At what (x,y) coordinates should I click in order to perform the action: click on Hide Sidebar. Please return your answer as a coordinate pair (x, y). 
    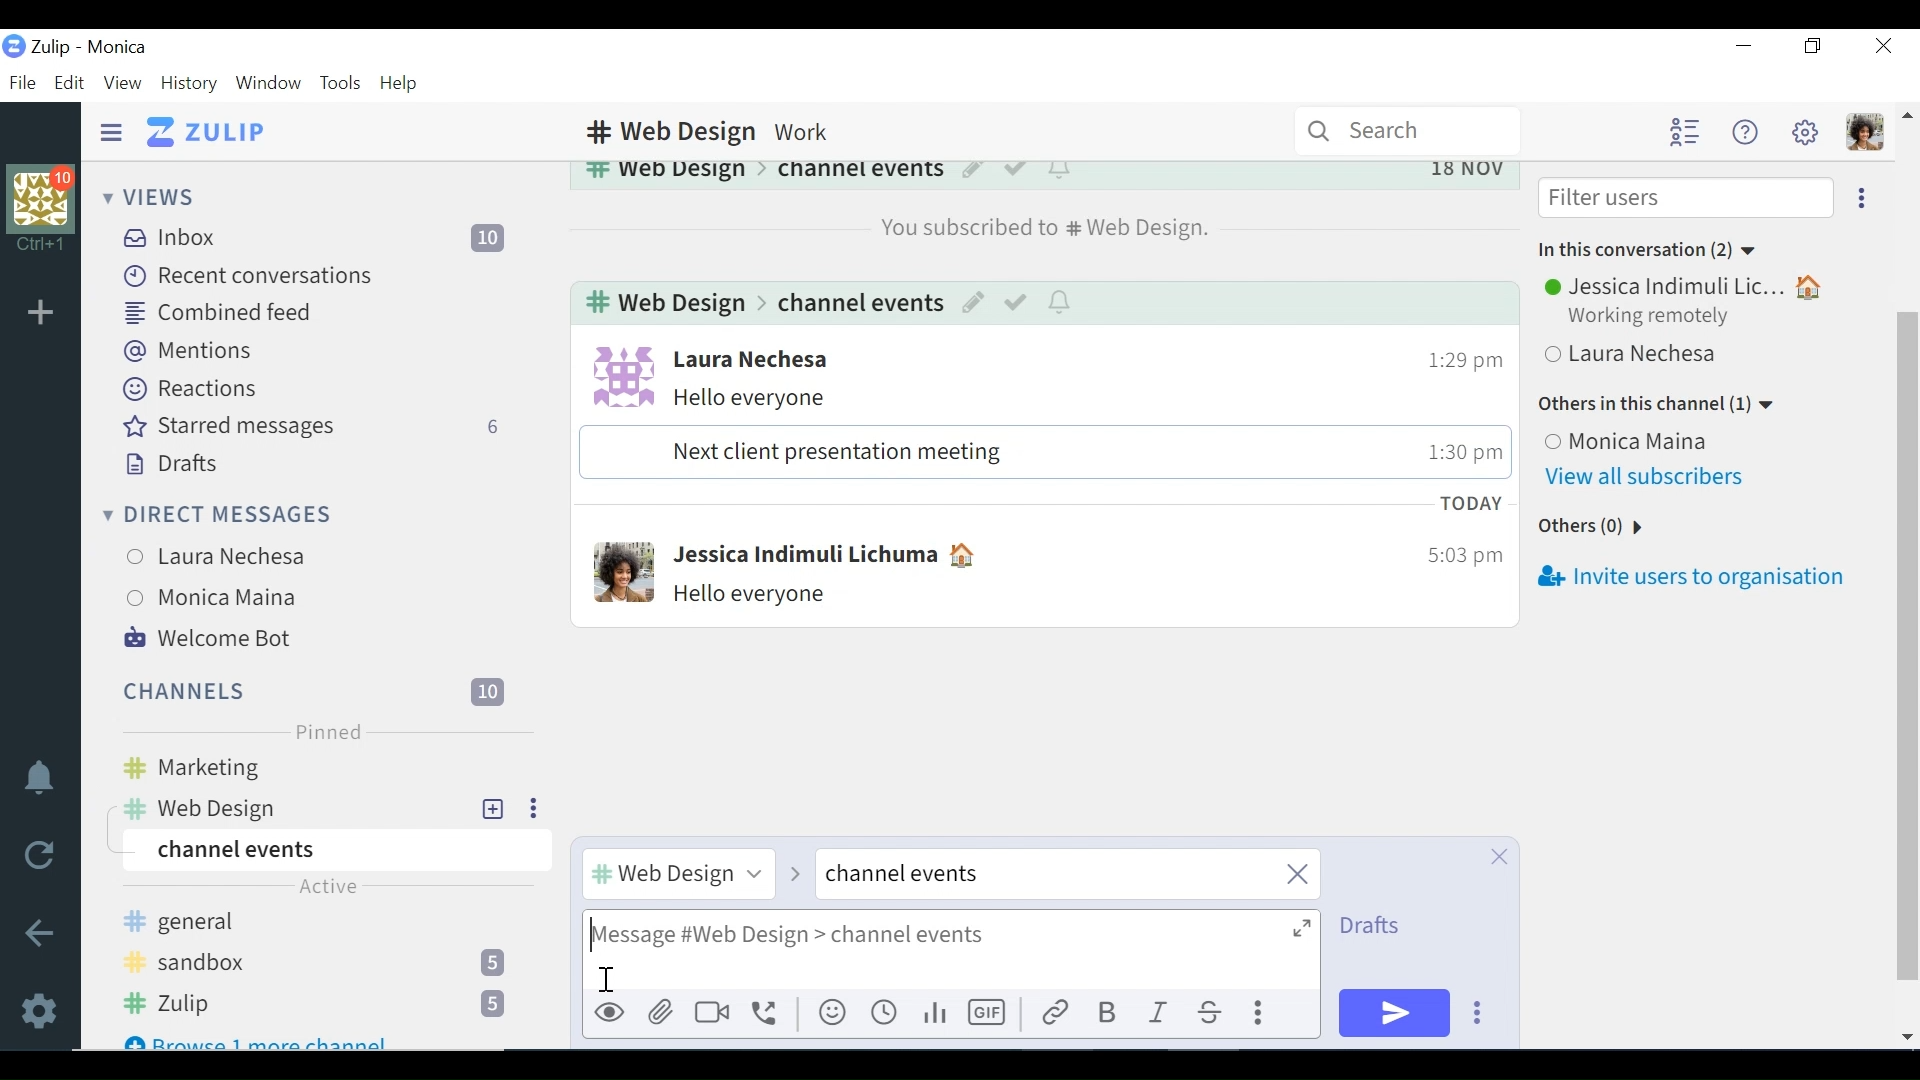
    Looking at the image, I should click on (111, 131).